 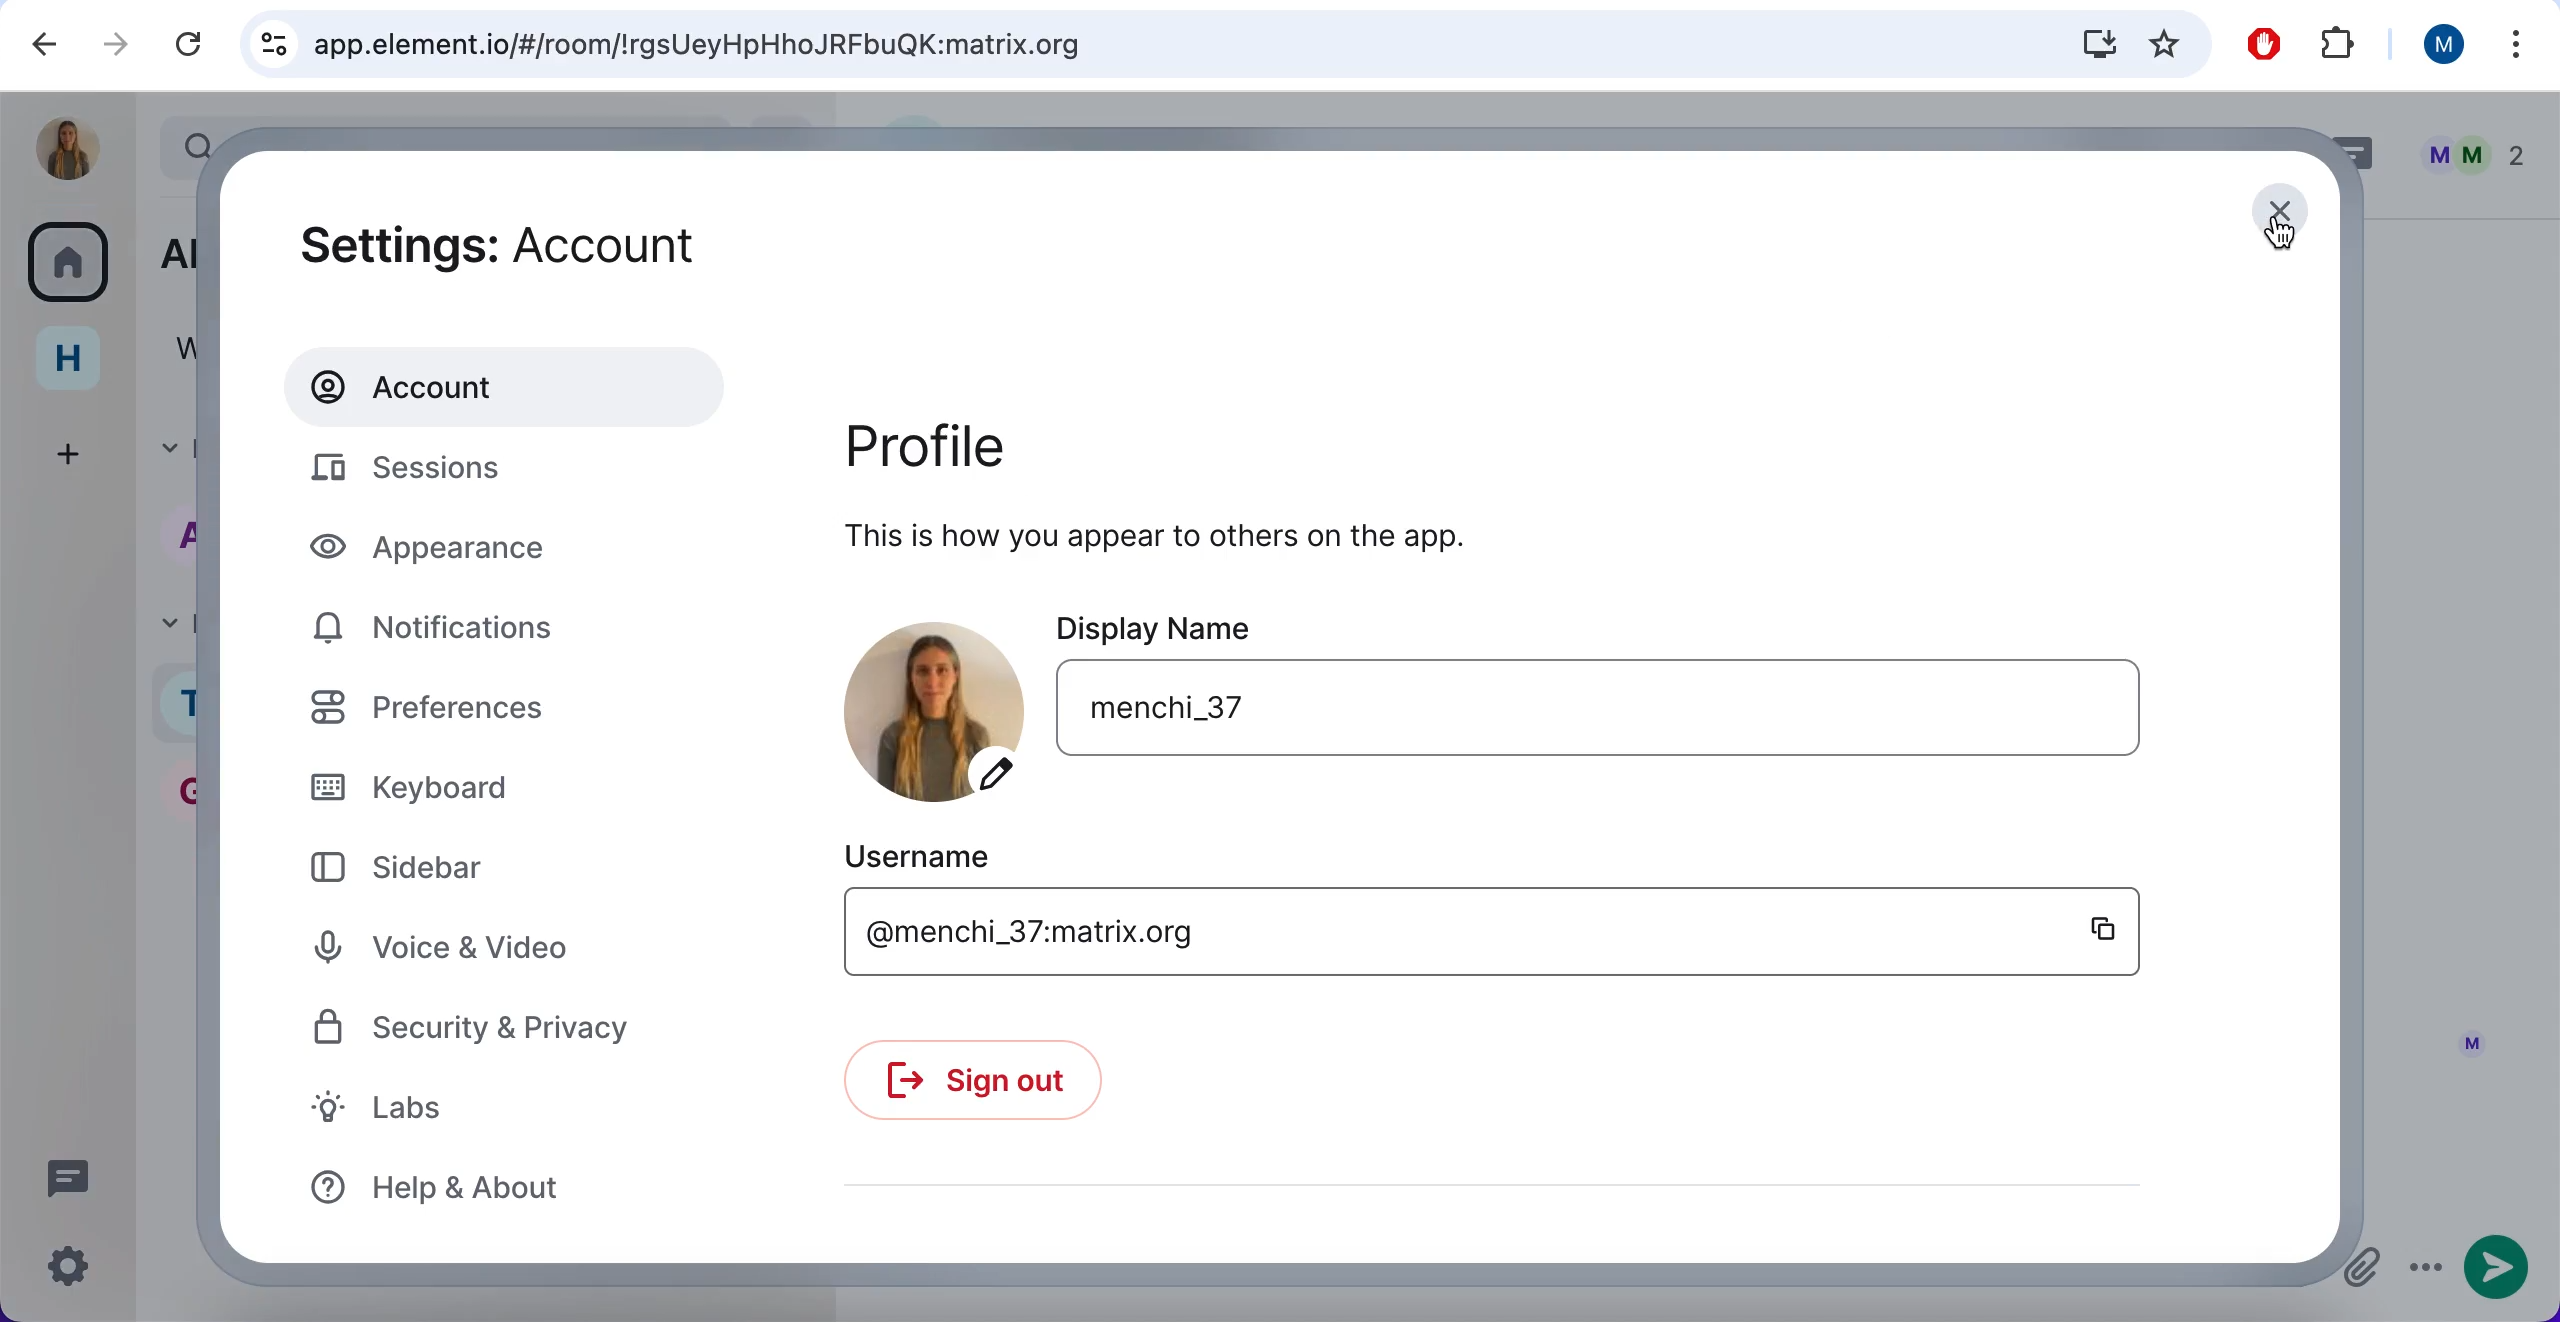 I want to click on backward, so click(x=36, y=45).